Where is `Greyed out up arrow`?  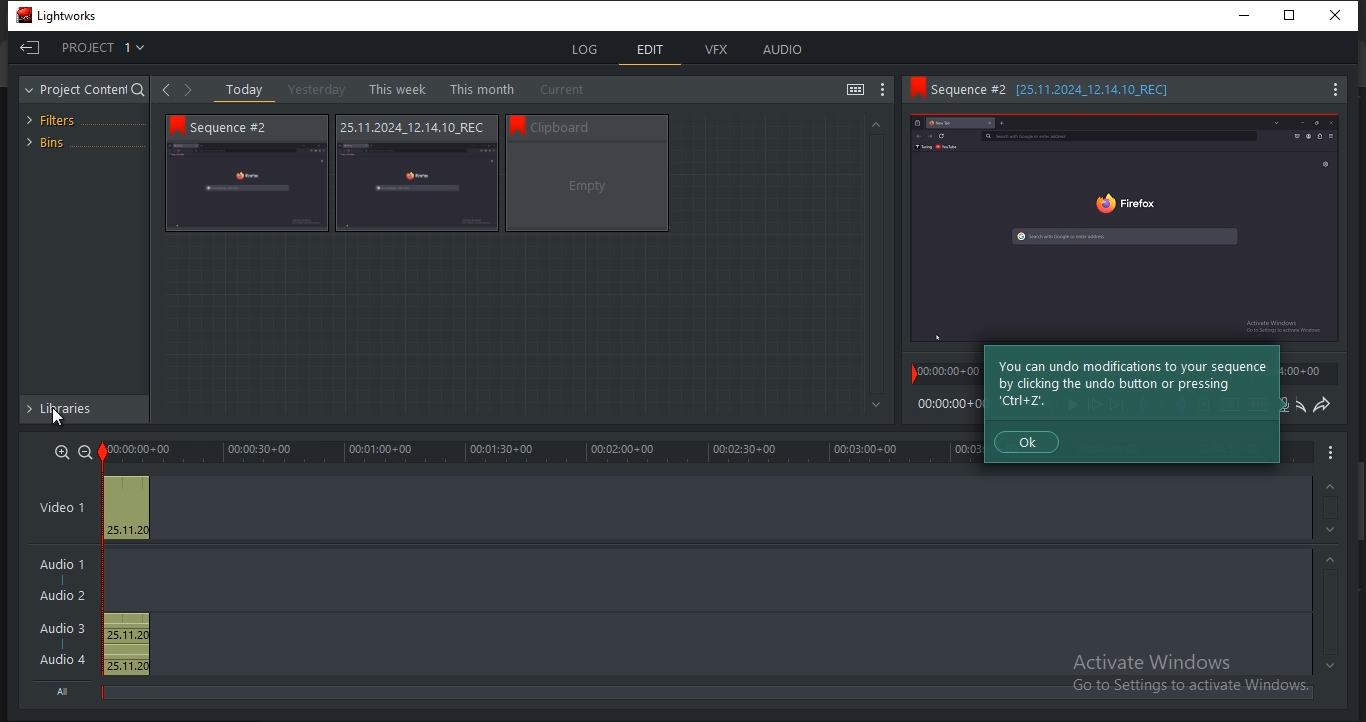 Greyed out up arrow is located at coordinates (883, 125).